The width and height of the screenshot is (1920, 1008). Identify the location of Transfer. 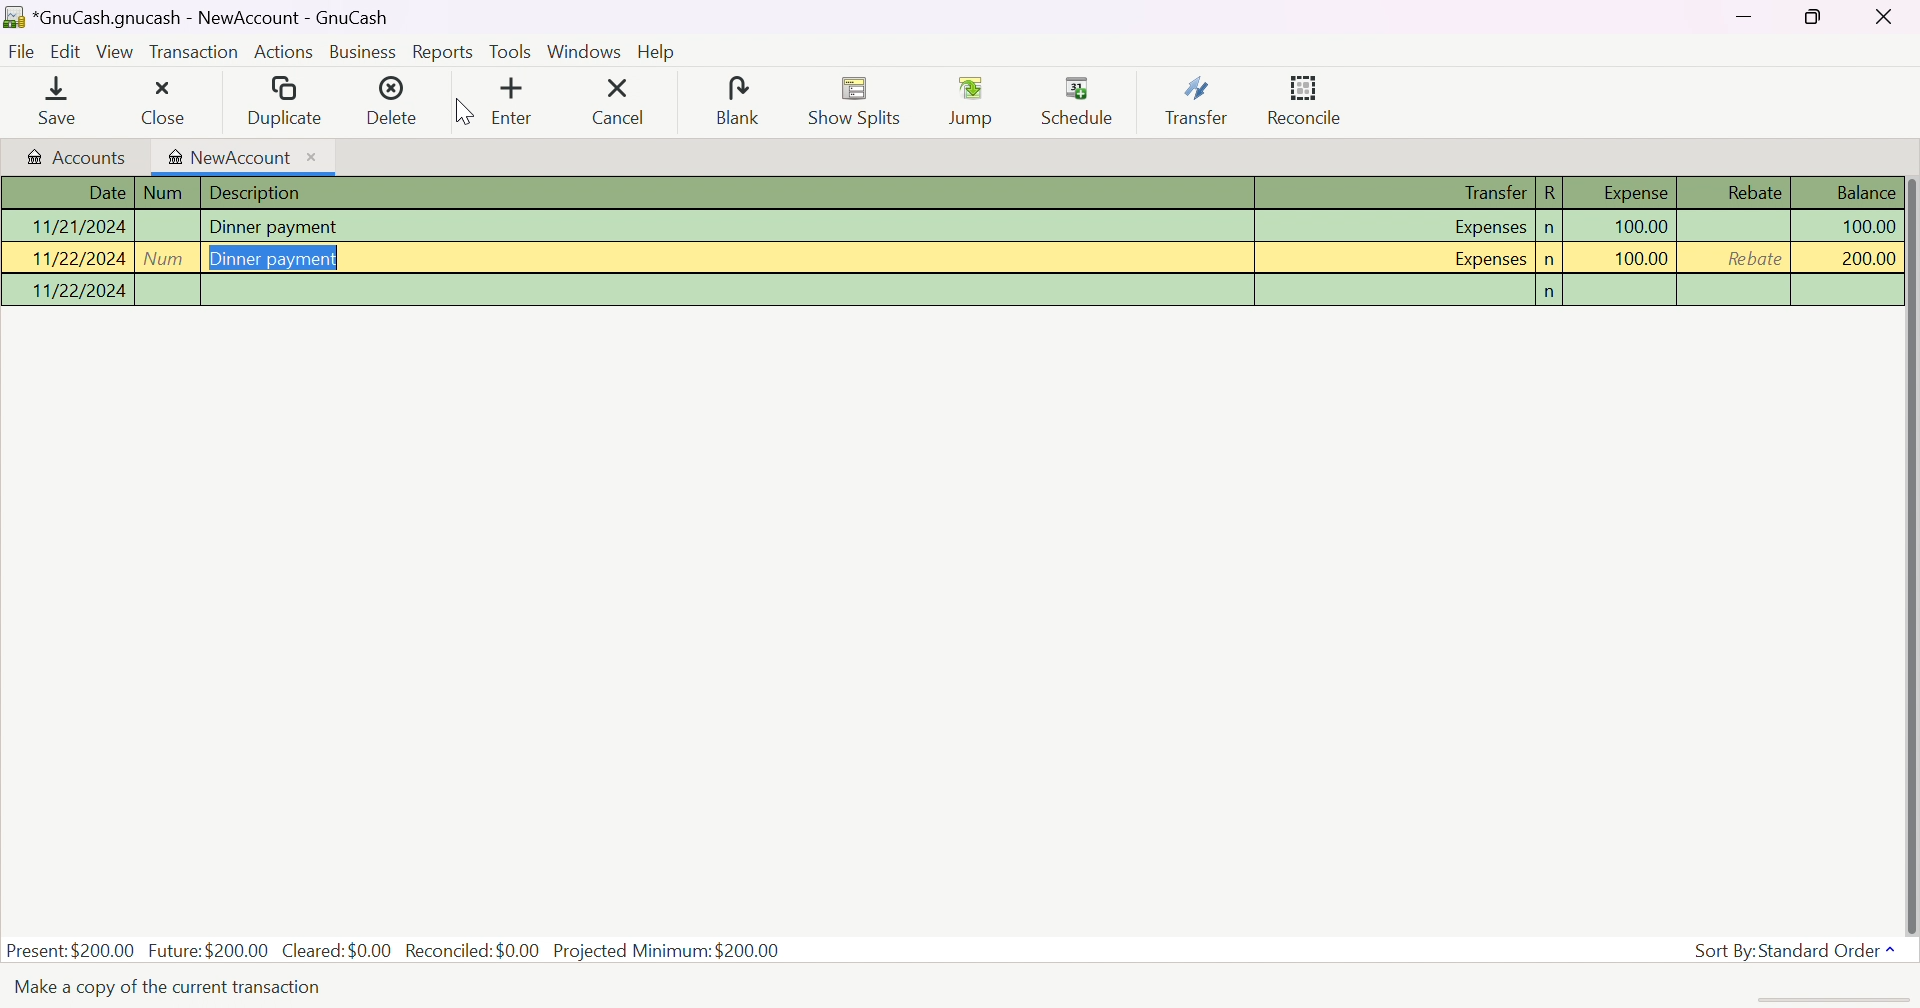
(1481, 192).